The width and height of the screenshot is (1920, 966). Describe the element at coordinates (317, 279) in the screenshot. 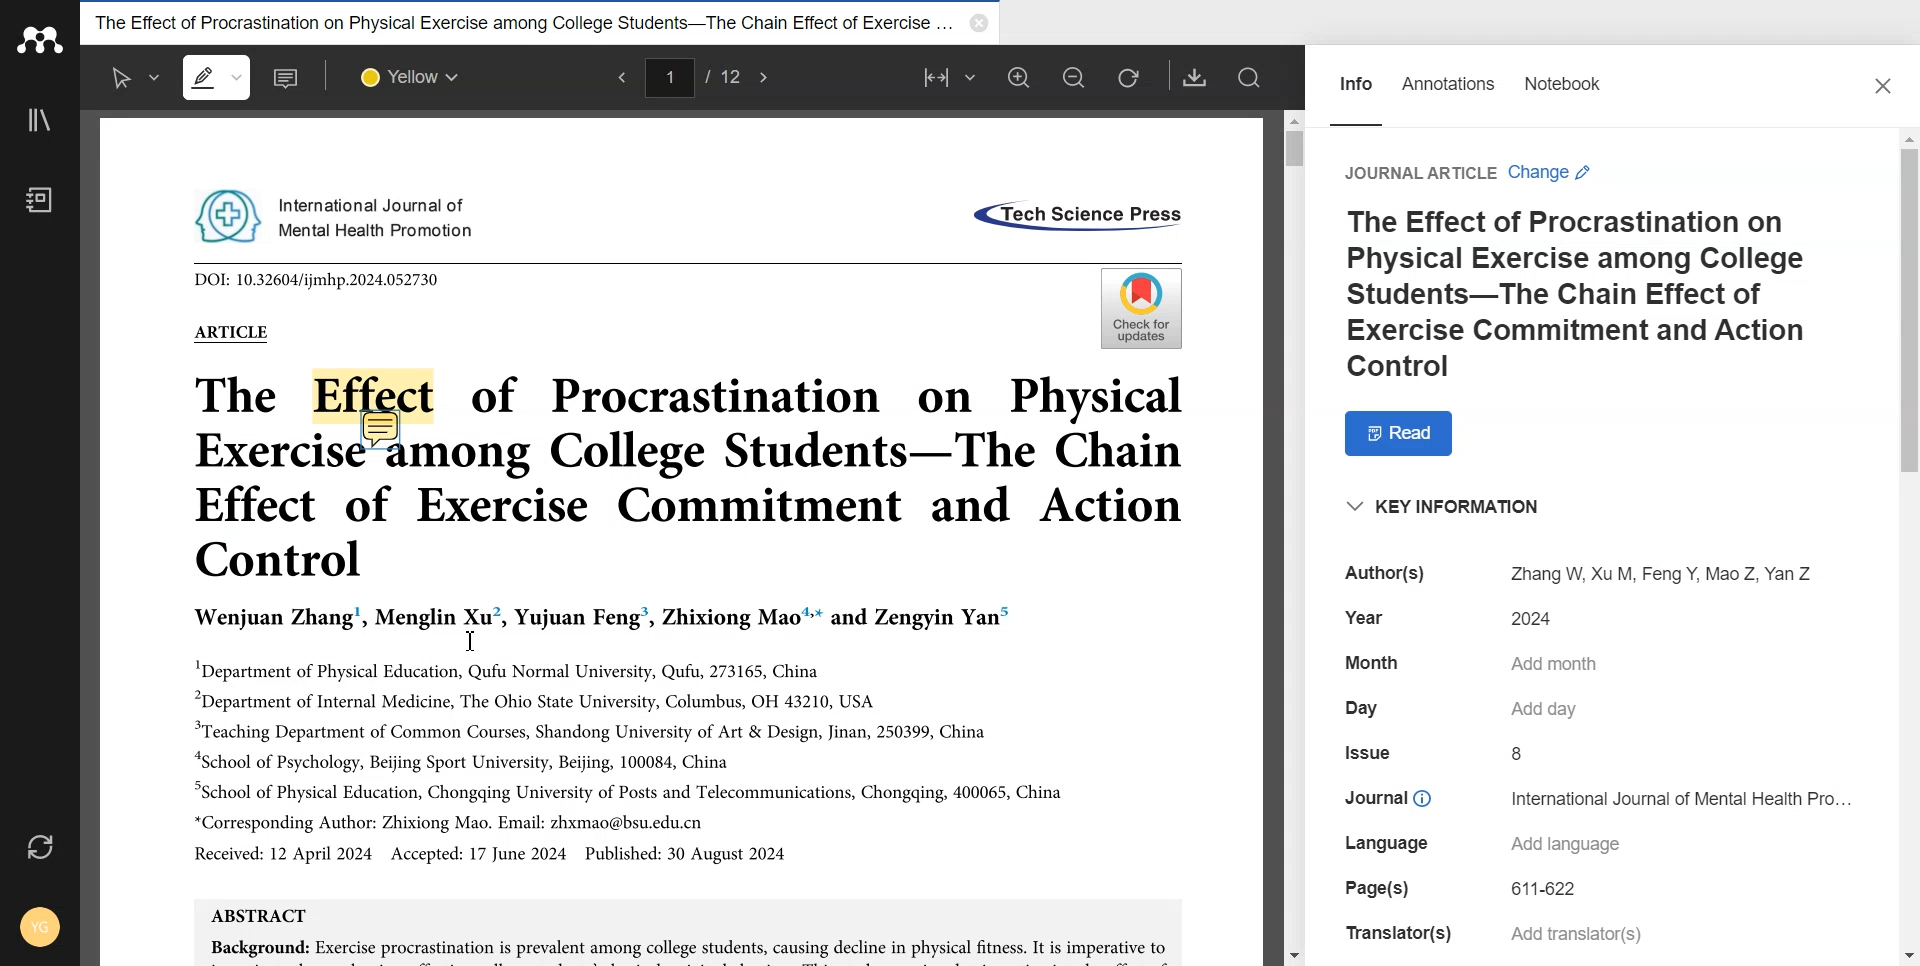

I see `DOI: 10.32604/ijmhp.2024.052730` at that location.